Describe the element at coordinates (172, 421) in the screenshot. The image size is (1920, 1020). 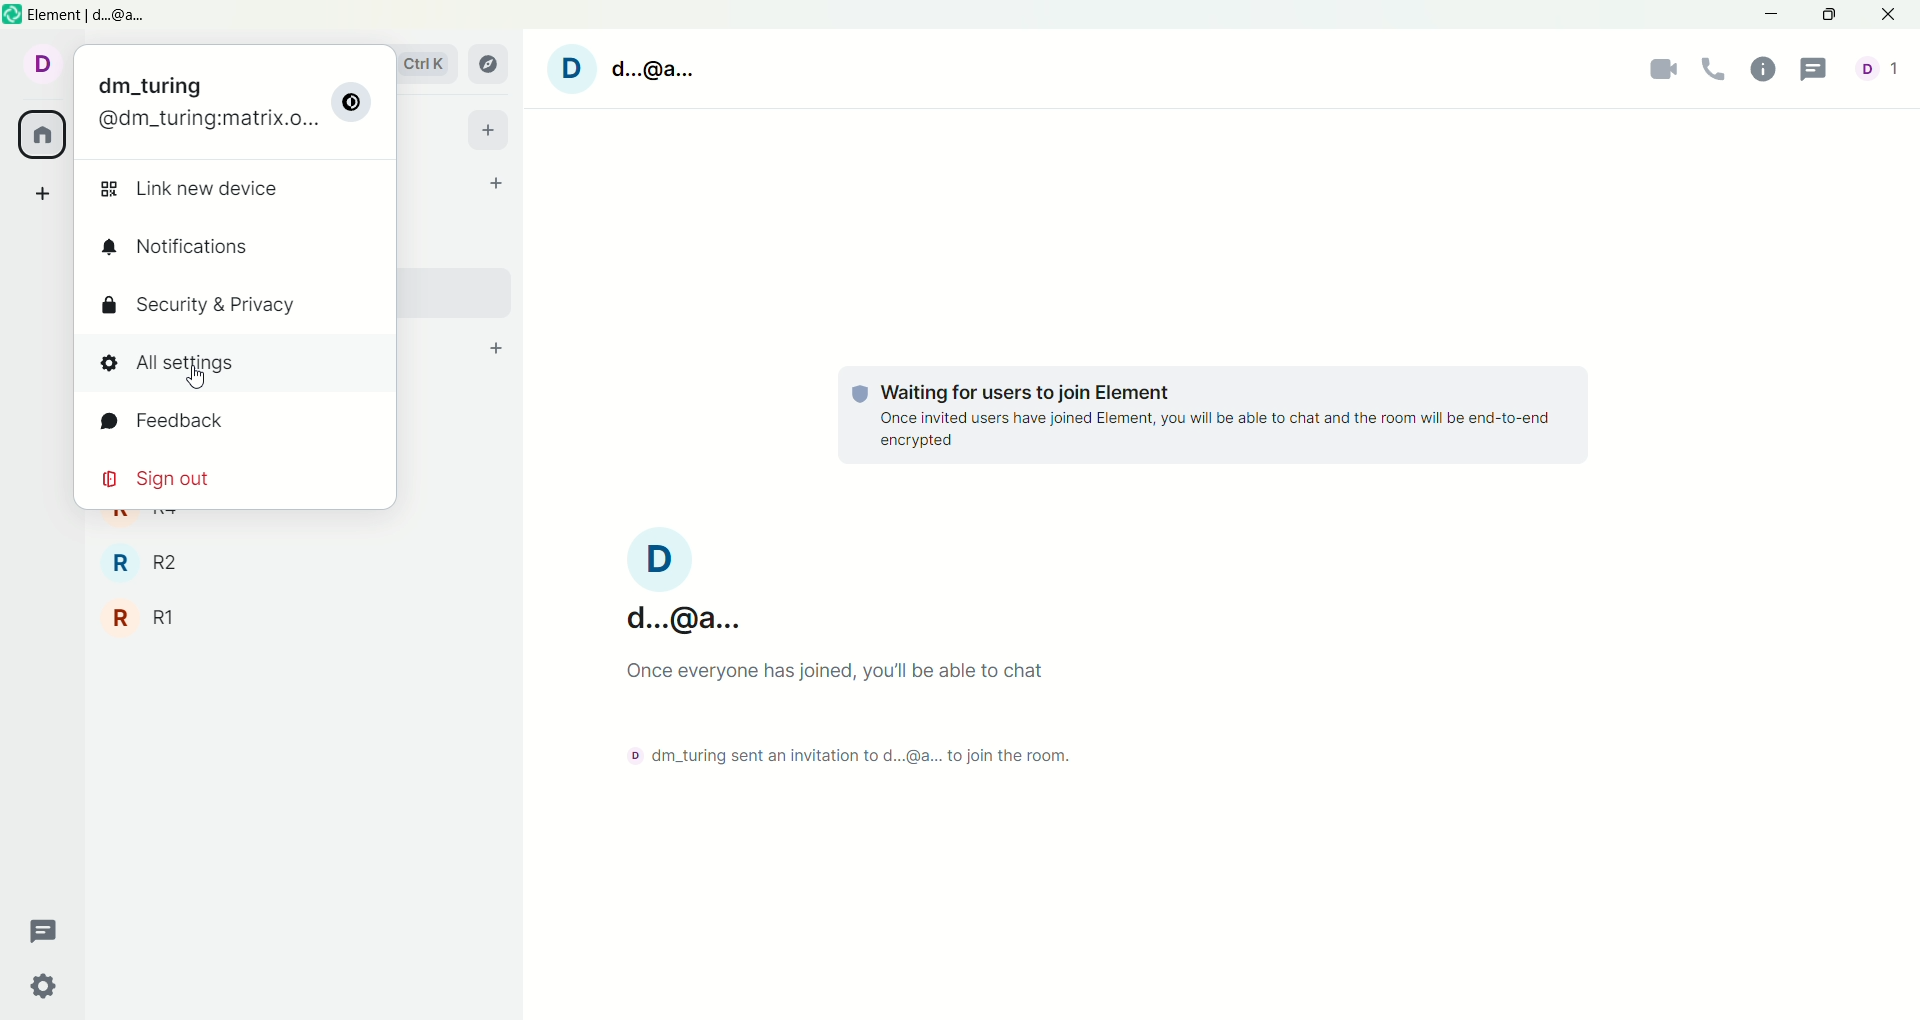
I see `feedback` at that location.